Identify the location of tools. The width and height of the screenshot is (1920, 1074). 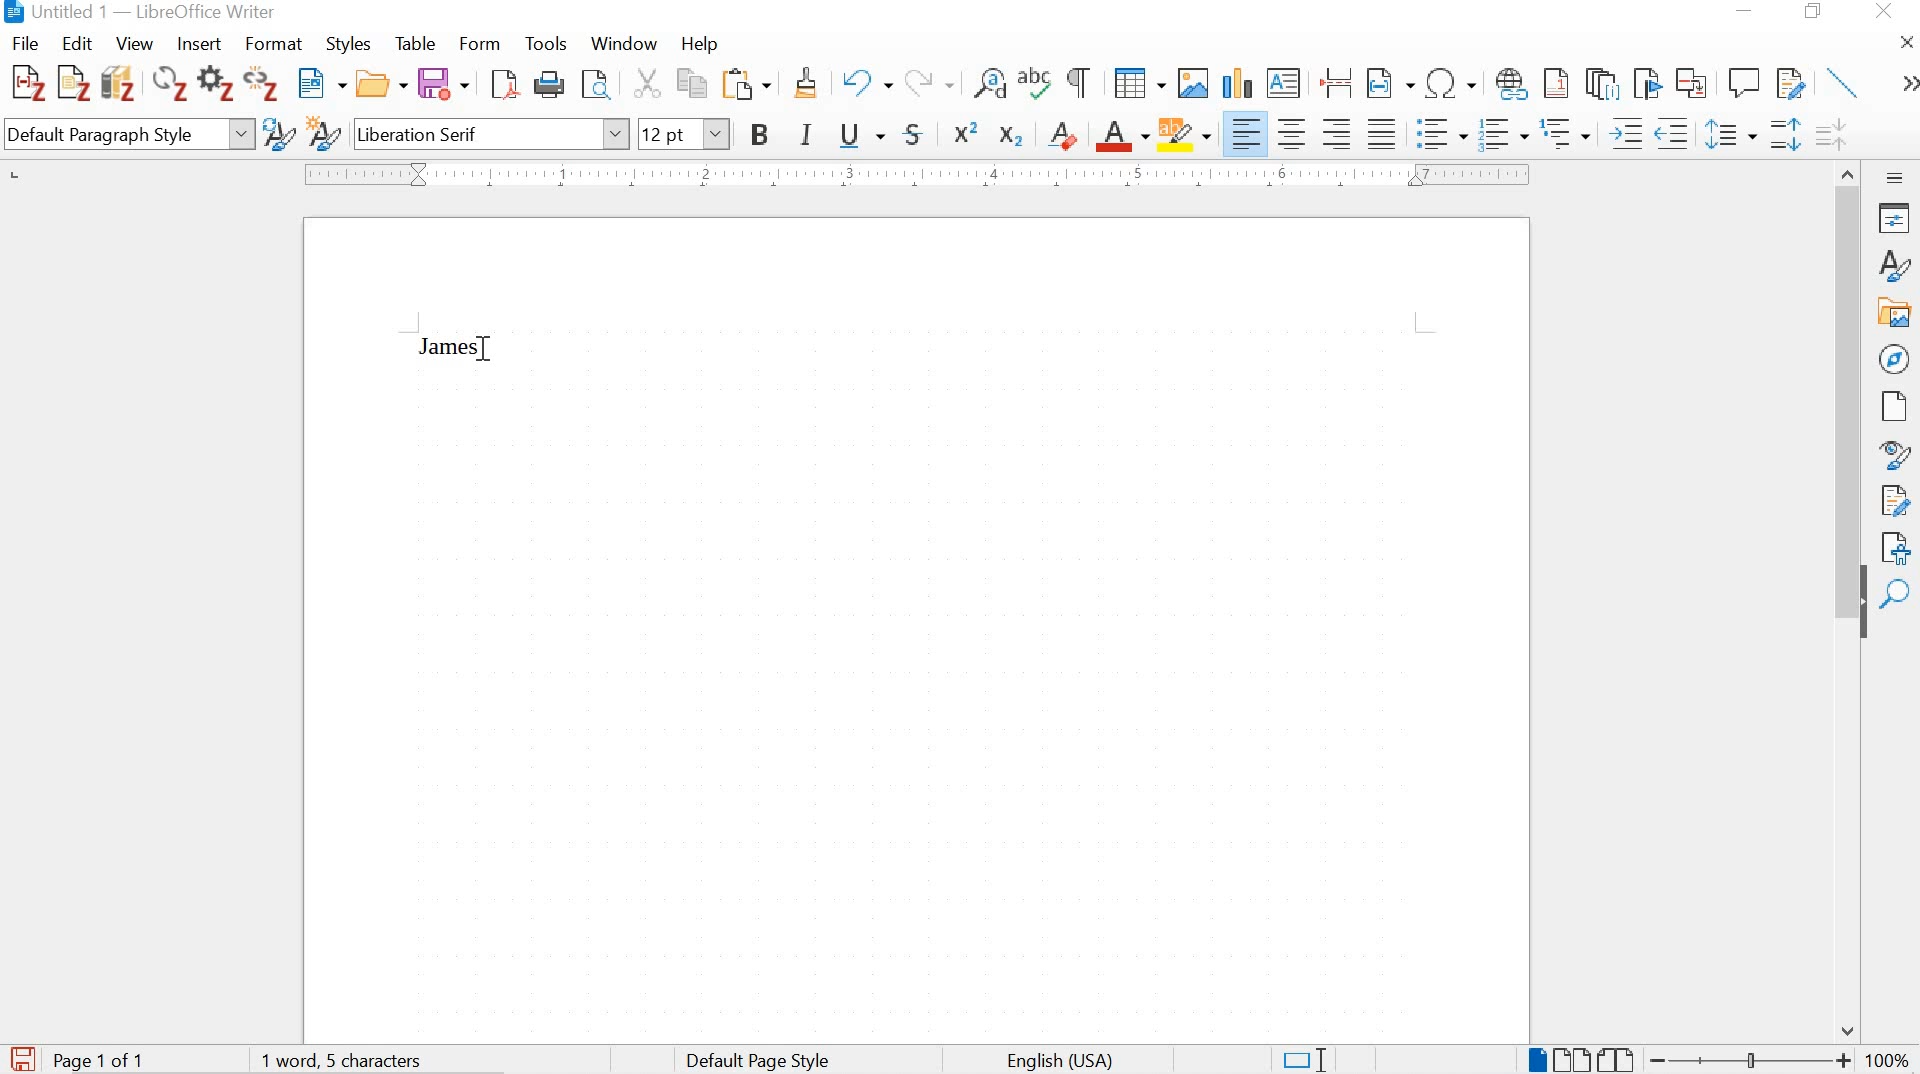
(547, 44).